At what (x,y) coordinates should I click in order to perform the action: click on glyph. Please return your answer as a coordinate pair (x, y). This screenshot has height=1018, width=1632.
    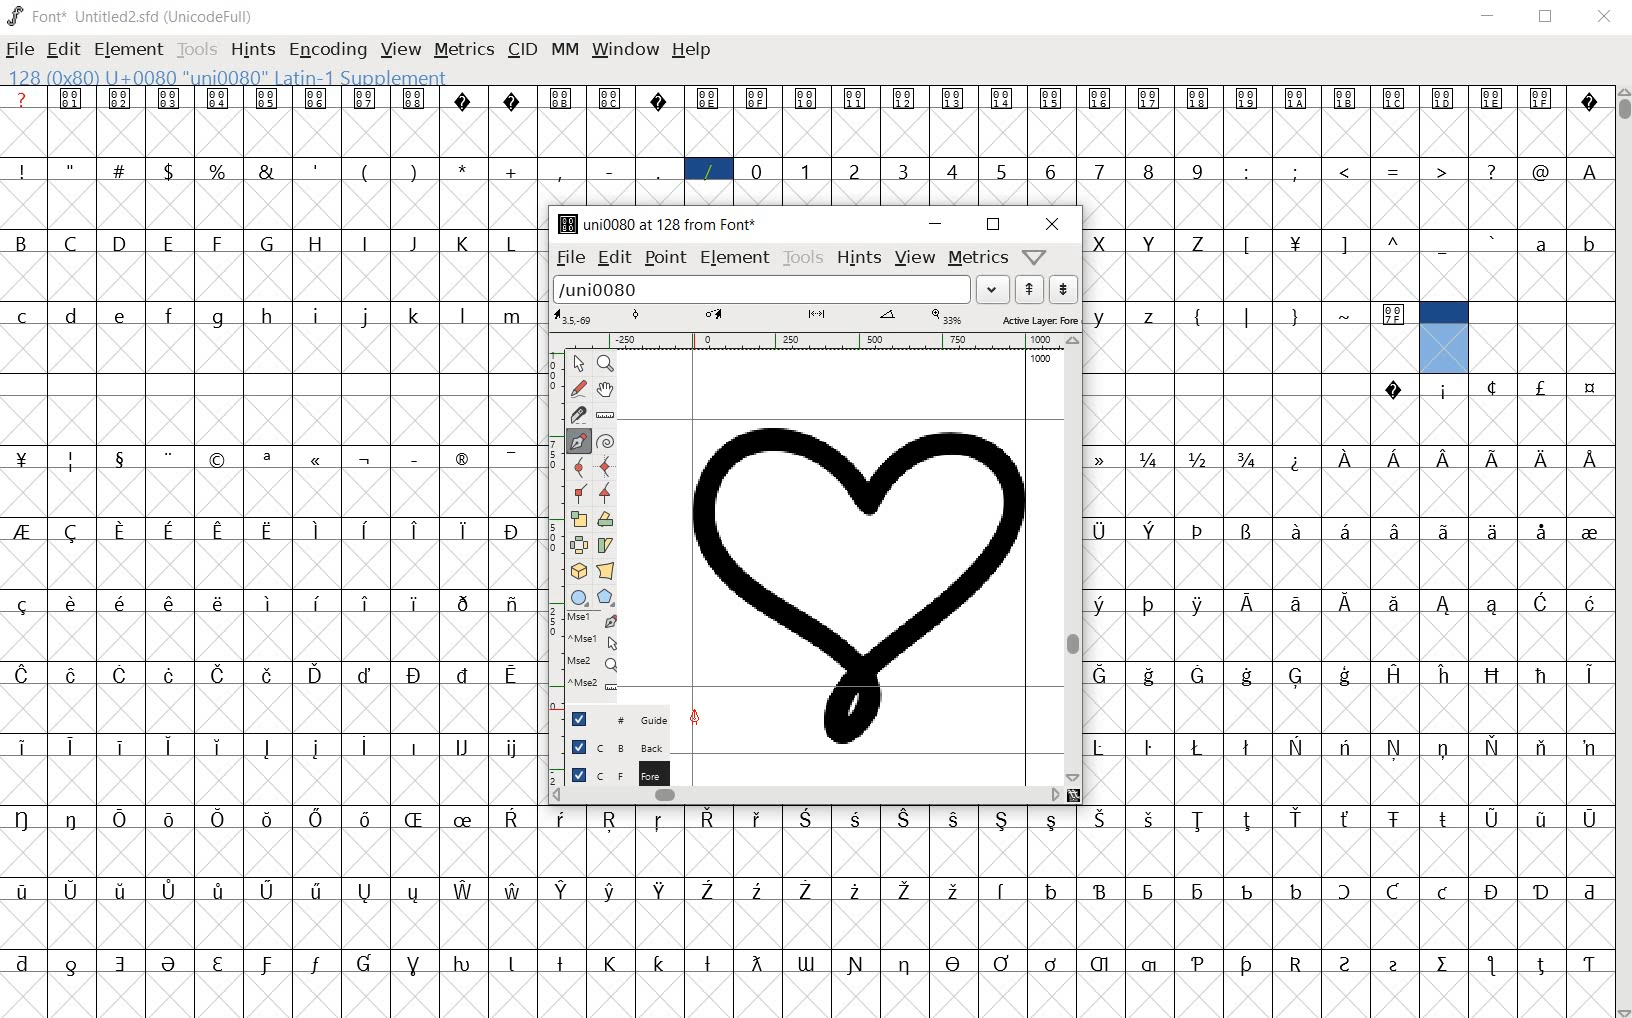
    Looking at the image, I should click on (1150, 531).